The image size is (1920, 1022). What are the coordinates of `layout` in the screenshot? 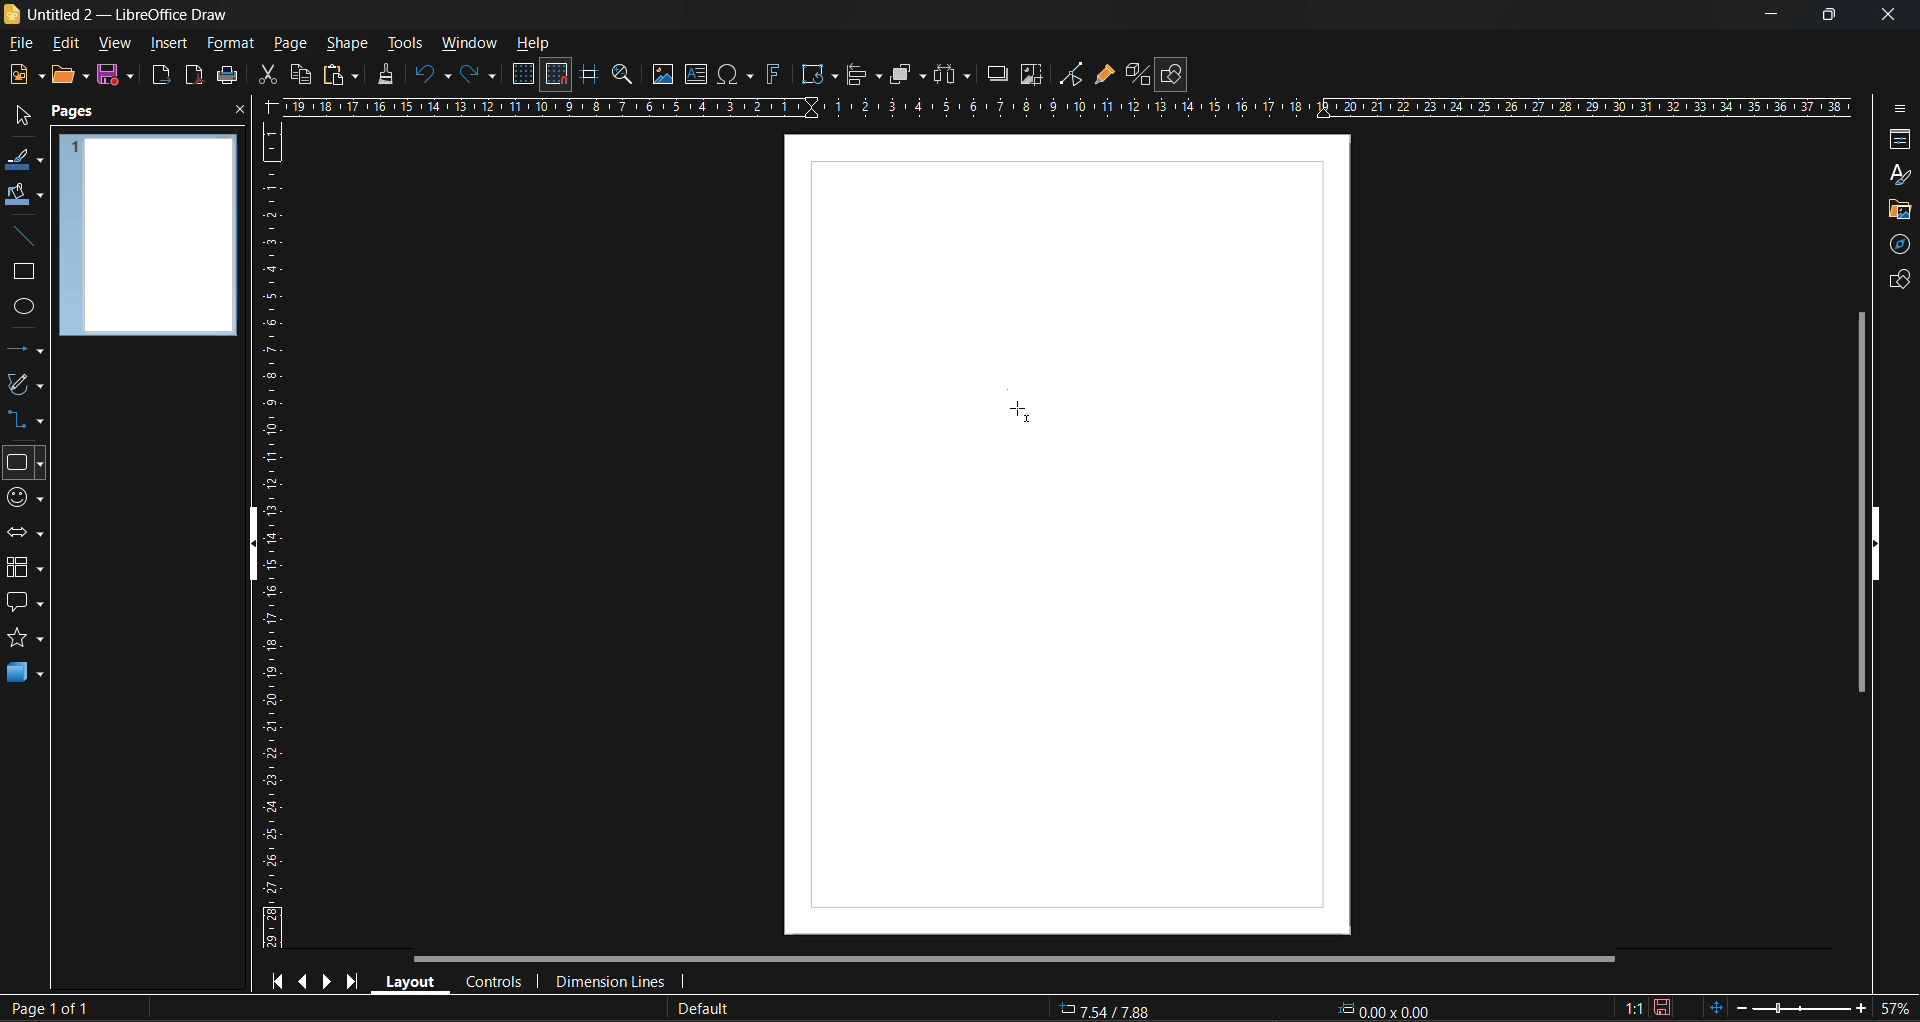 It's located at (406, 980).